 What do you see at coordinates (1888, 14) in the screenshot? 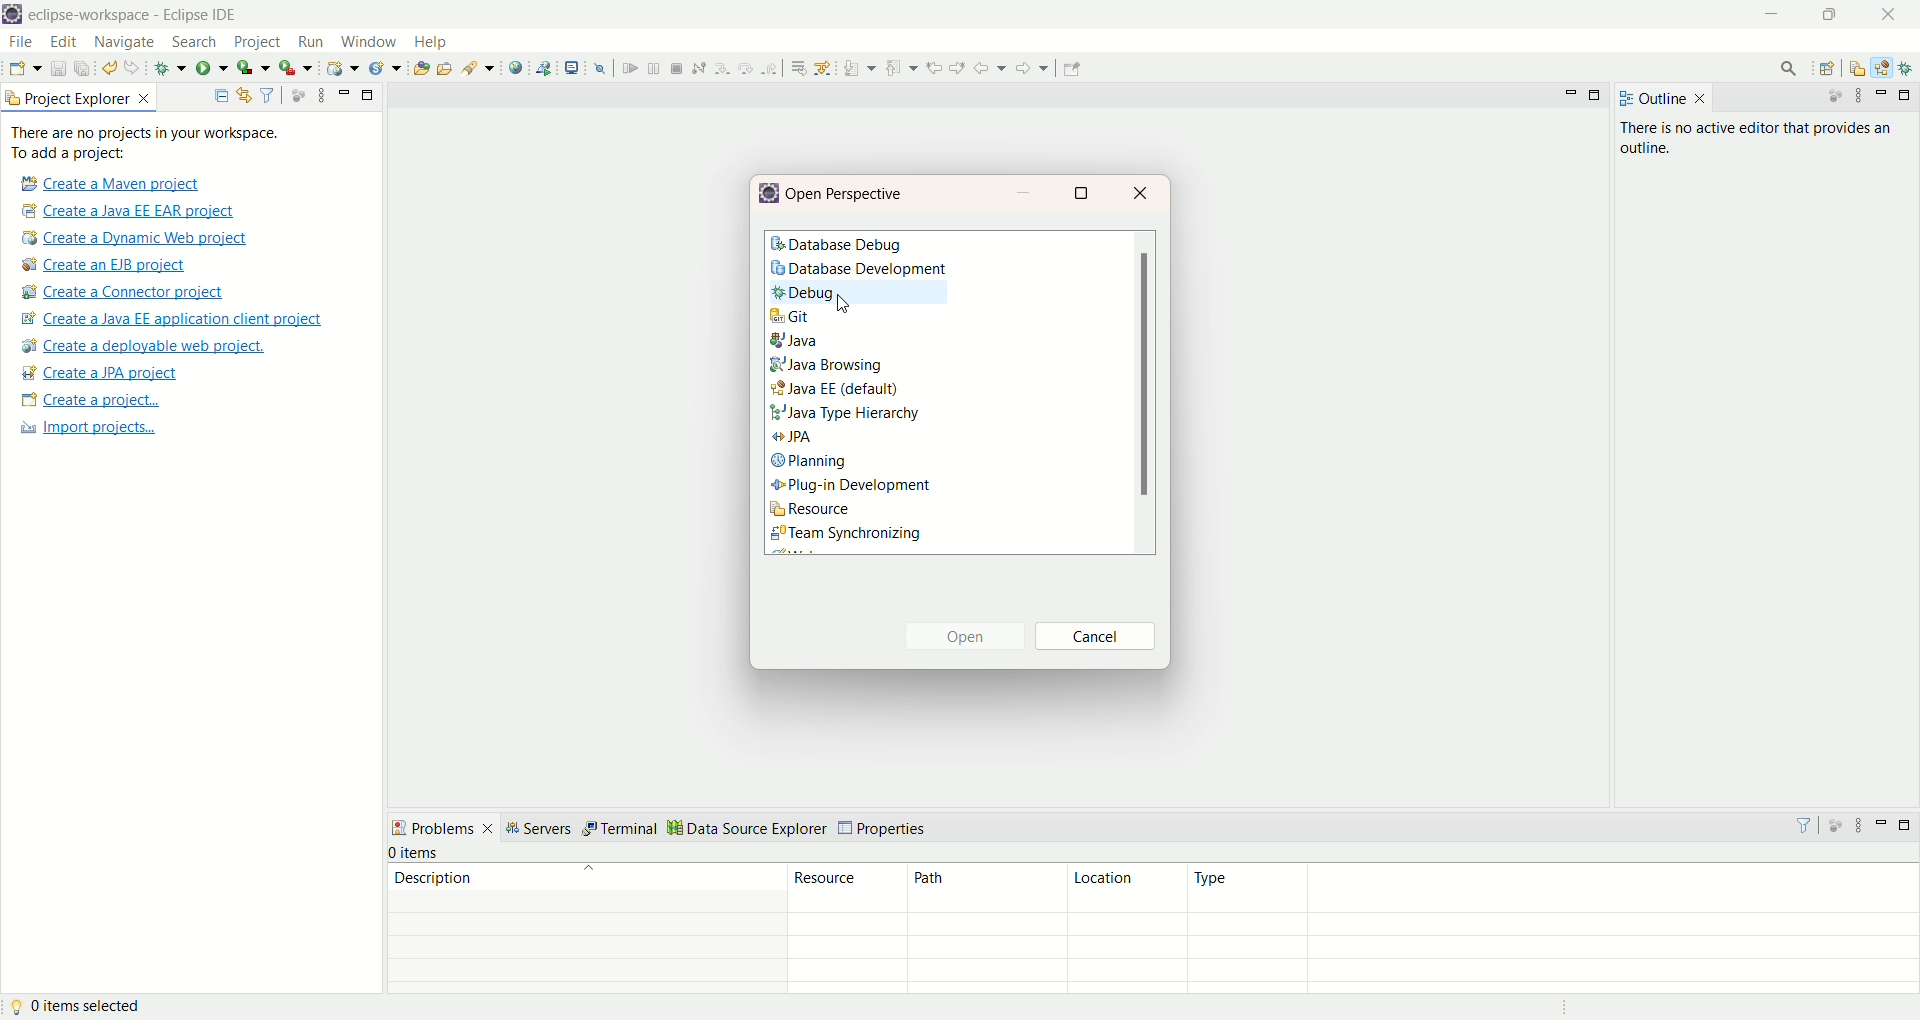
I see `close` at bounding box center [1888, 14].